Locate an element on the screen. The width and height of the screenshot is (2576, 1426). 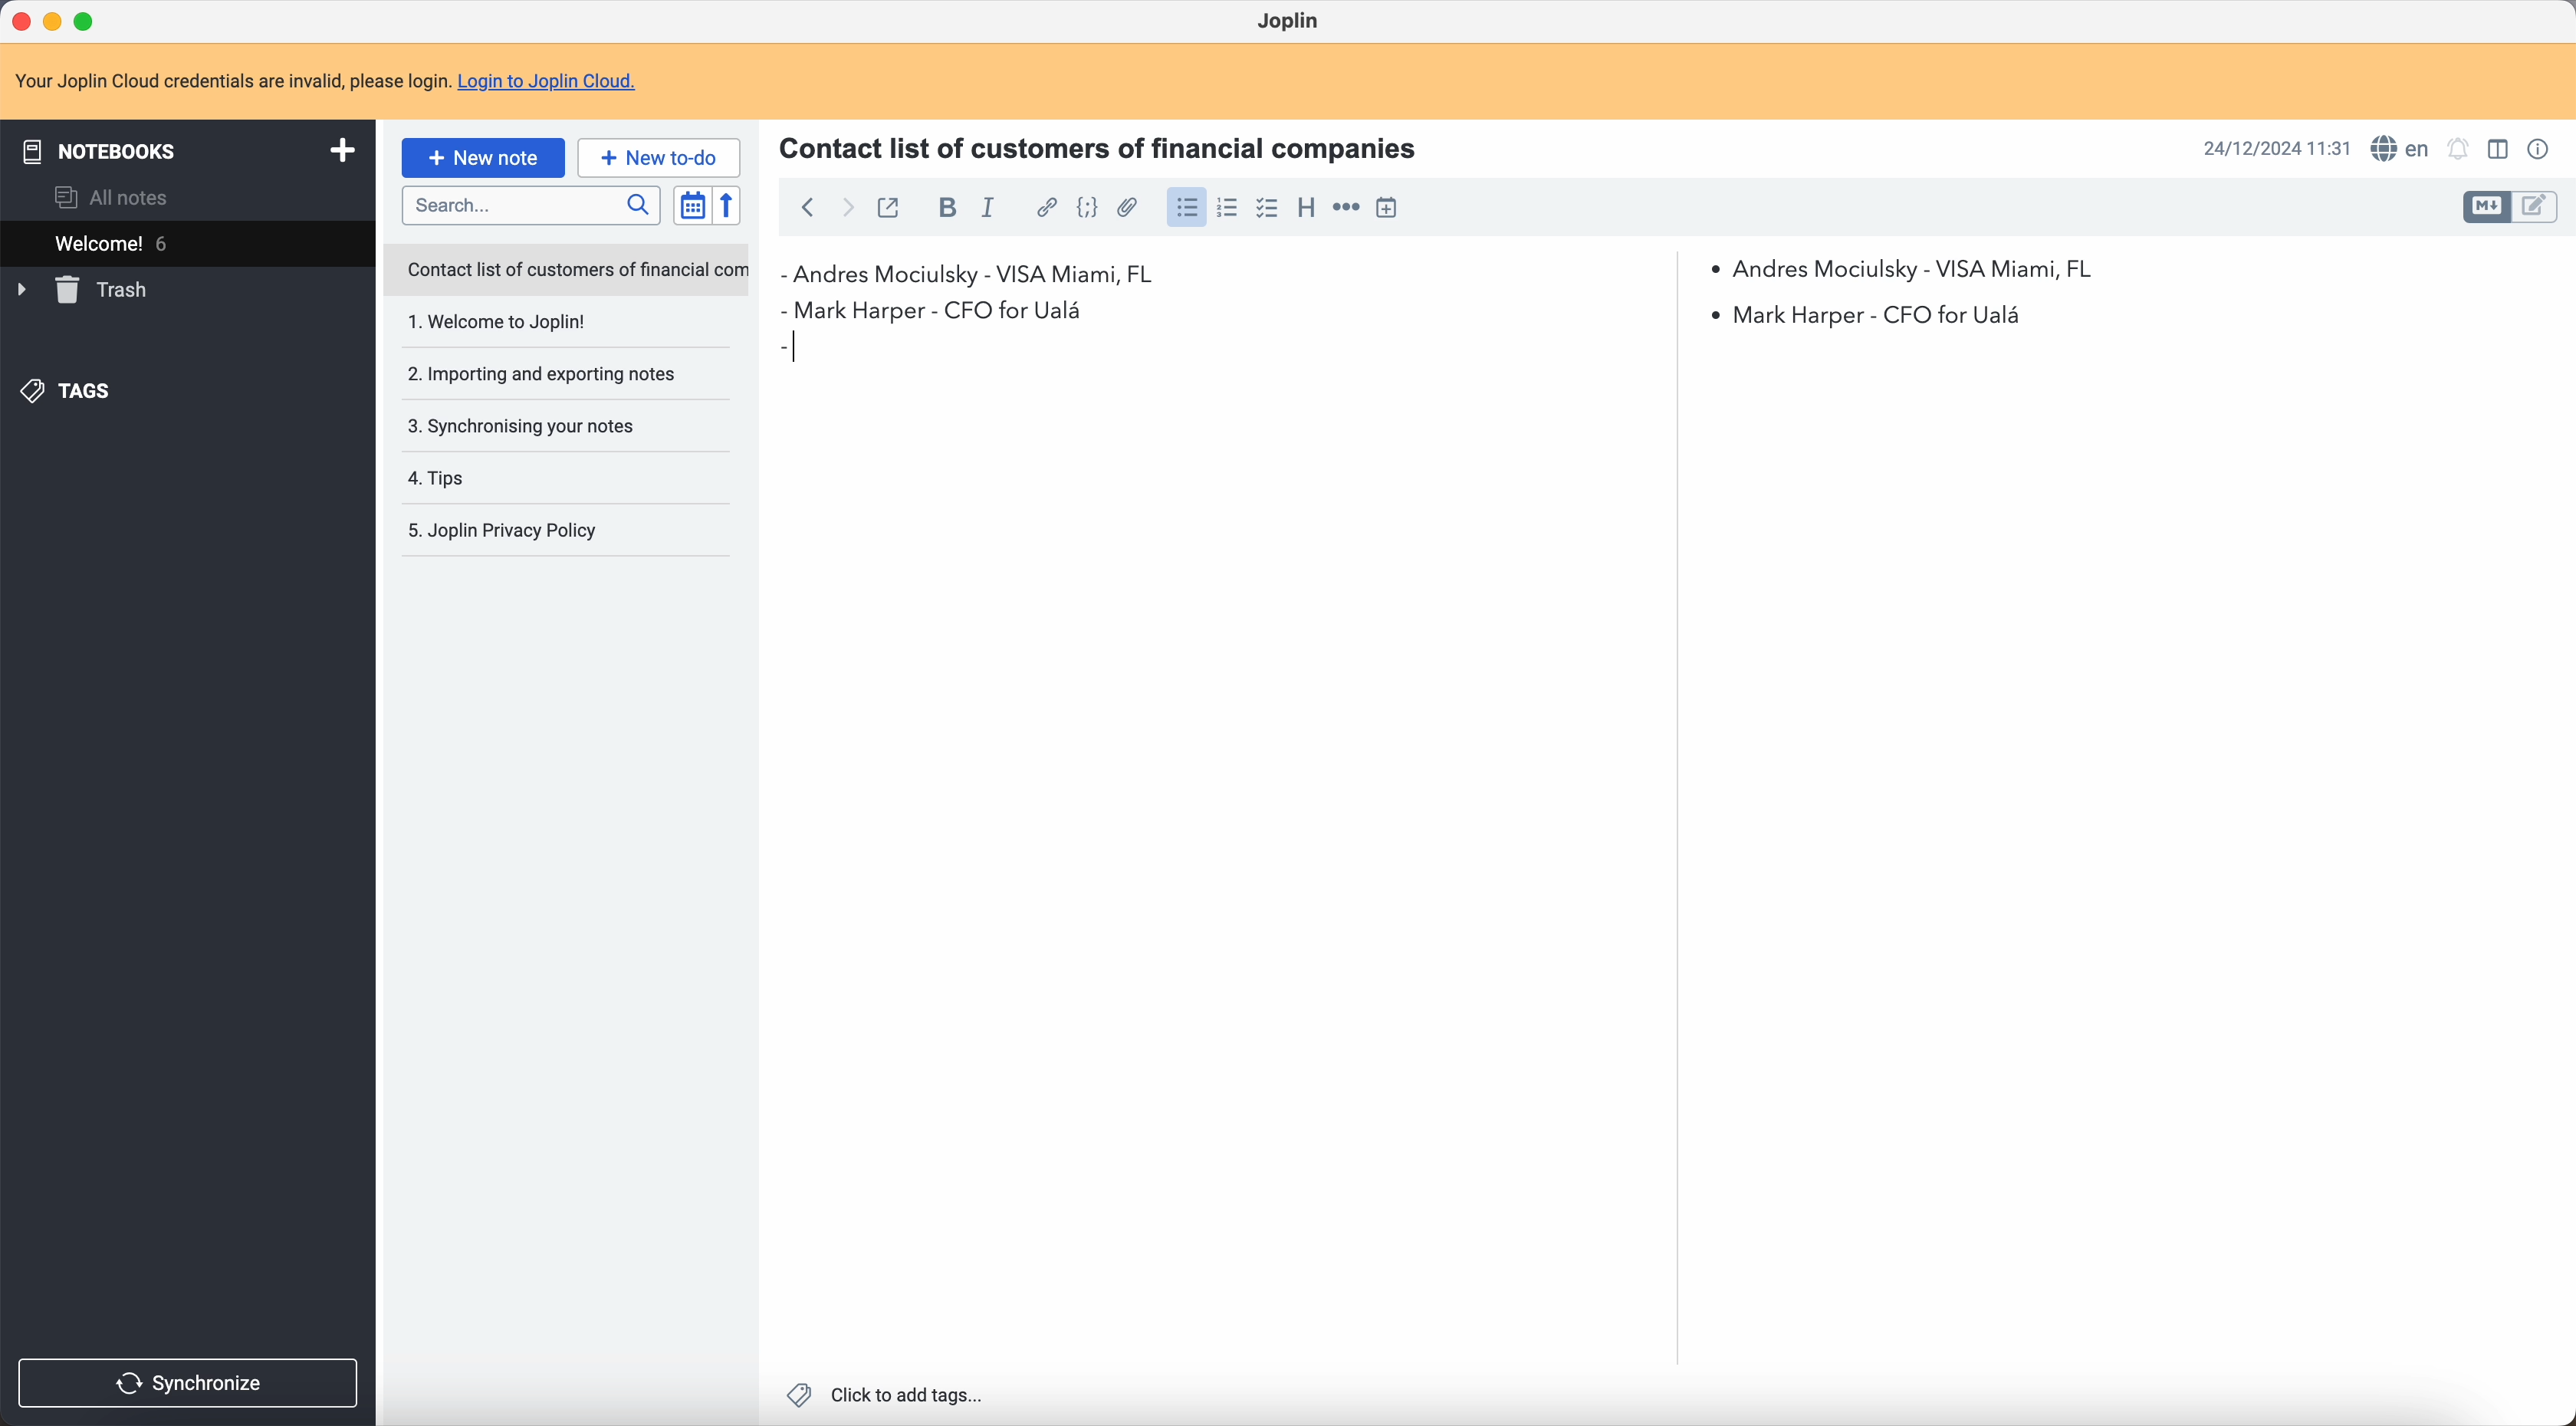
2. Importing and exporting notes is located at coordinates (548, 376).